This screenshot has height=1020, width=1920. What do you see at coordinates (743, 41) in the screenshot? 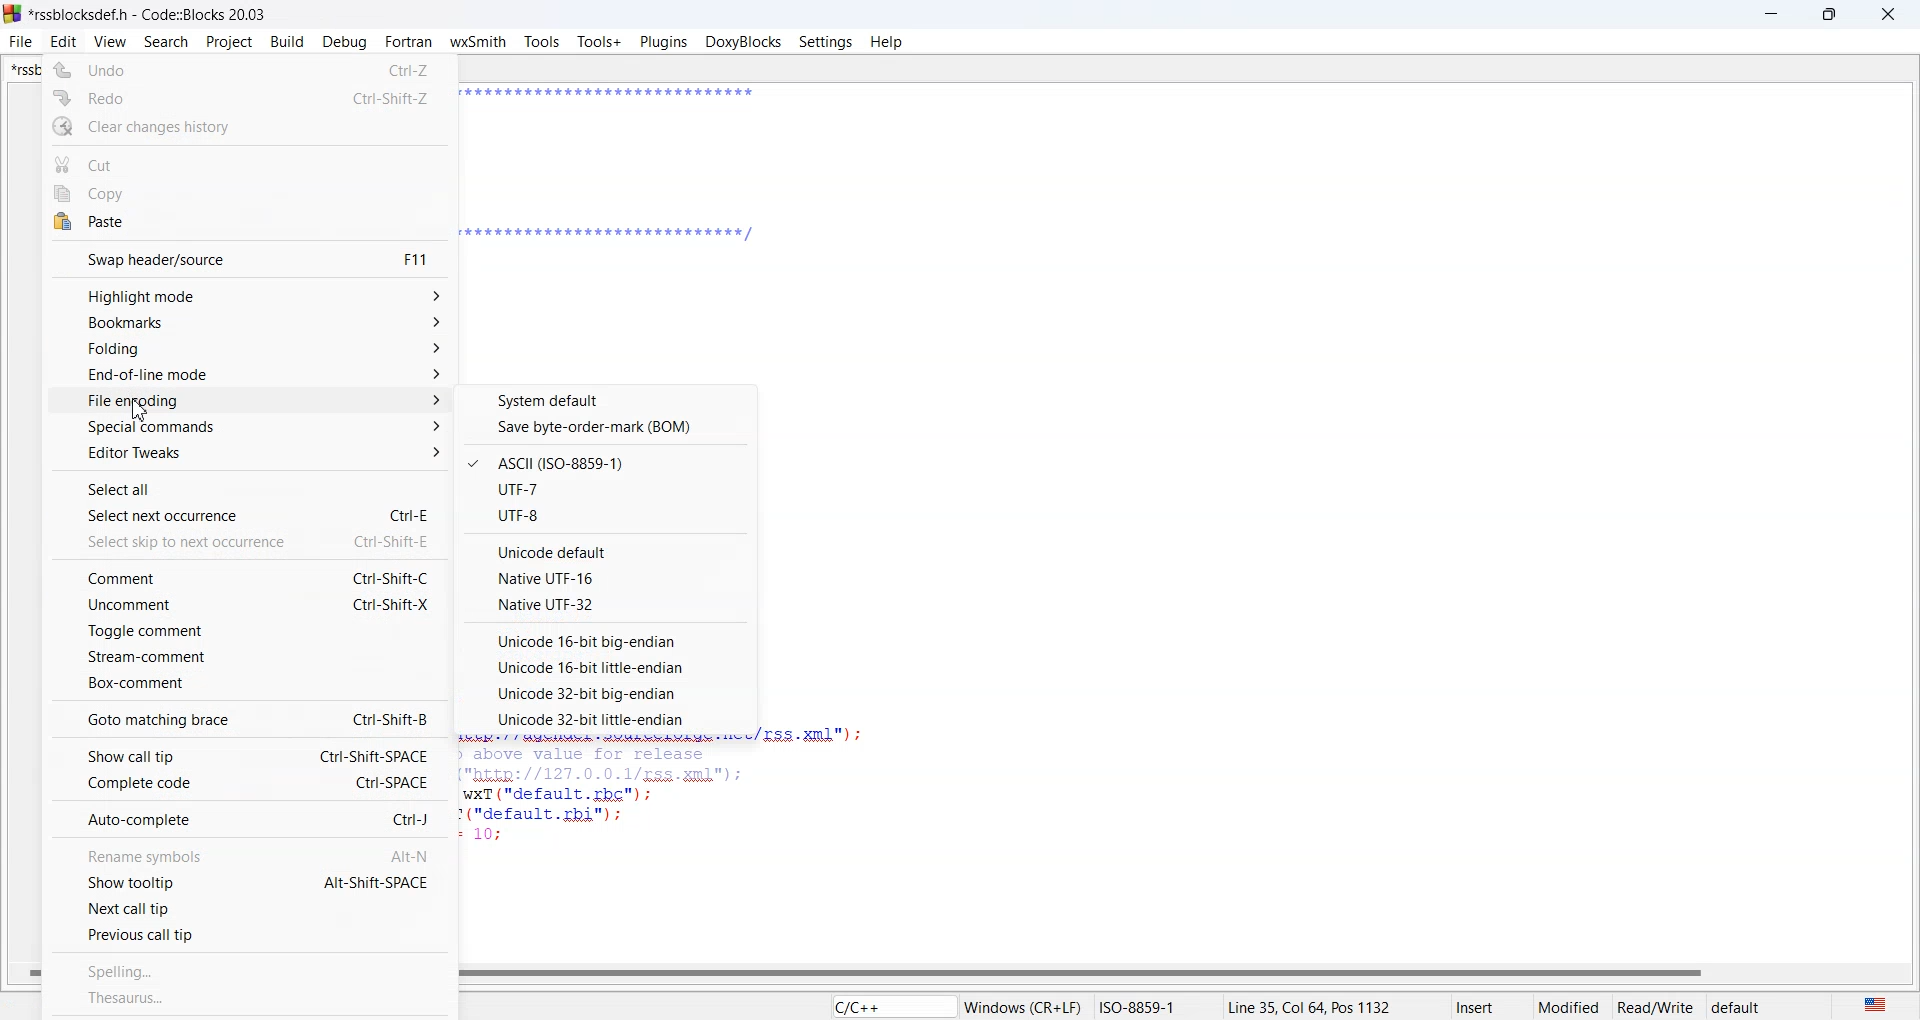
I see `Doxyblocks` at bounding box center [743, 41].